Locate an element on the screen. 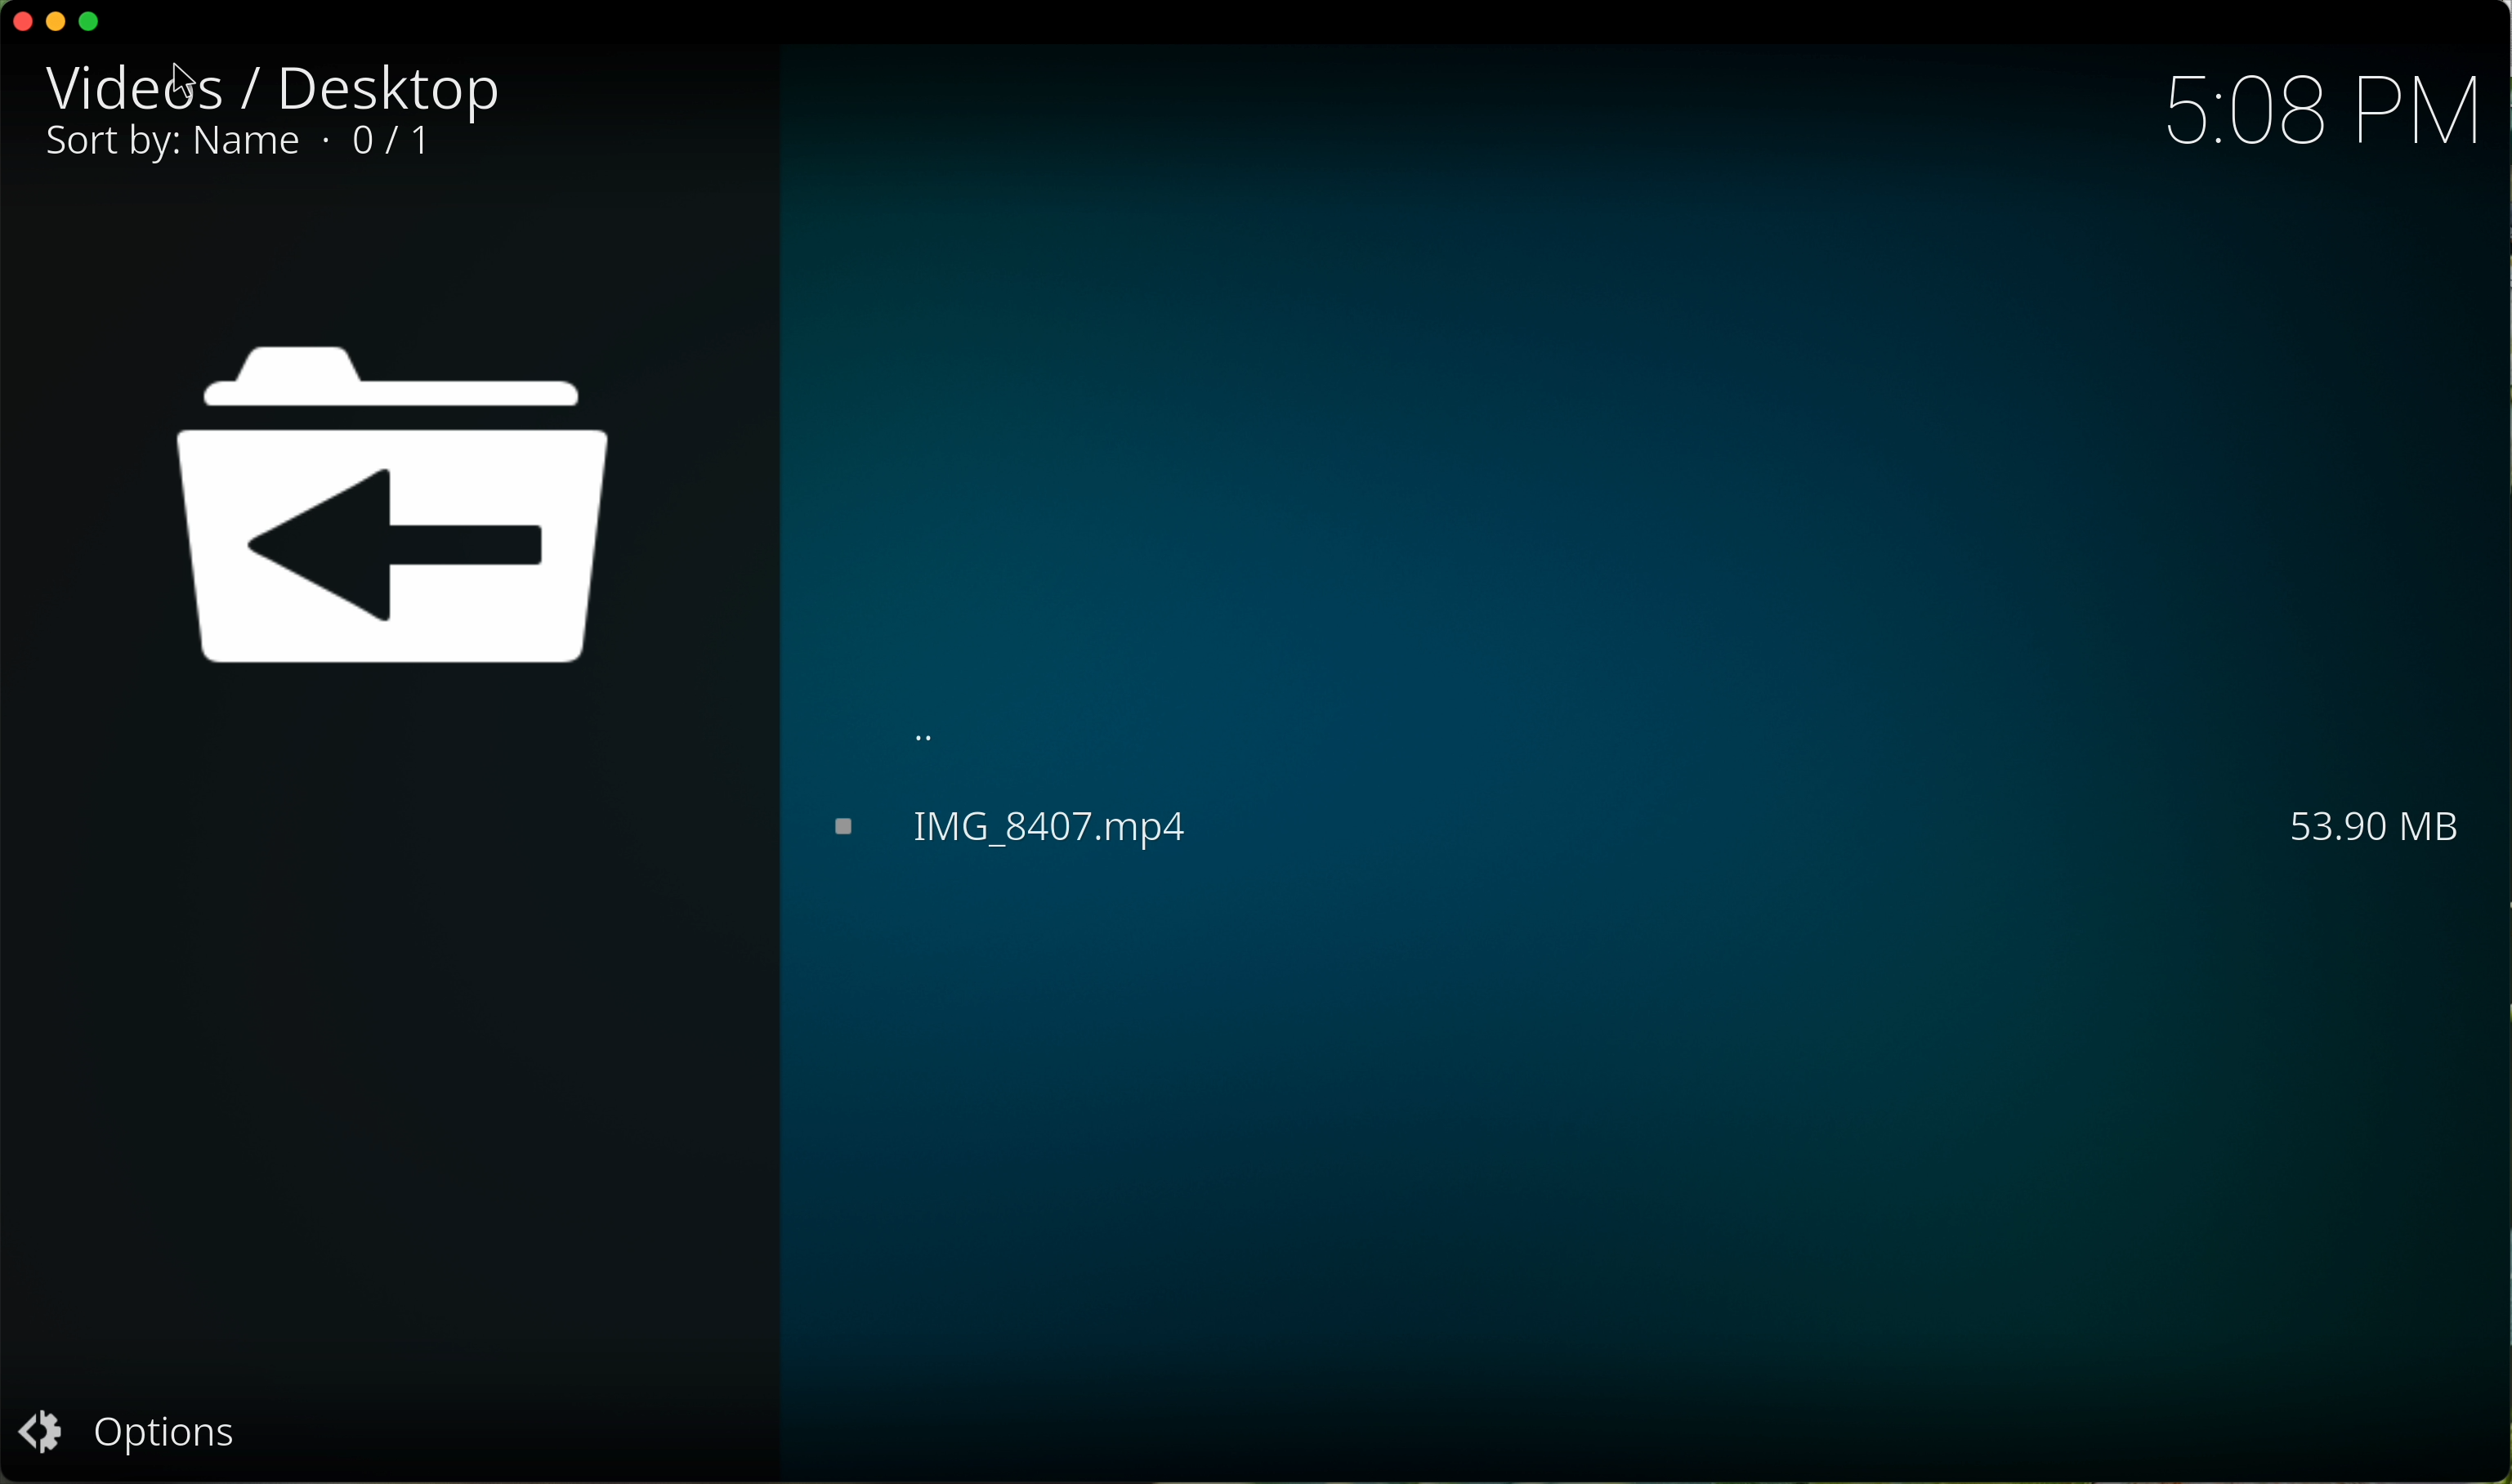 This screenshot has height=1484, width=2512. minimize is located at coordinates (61, 25).